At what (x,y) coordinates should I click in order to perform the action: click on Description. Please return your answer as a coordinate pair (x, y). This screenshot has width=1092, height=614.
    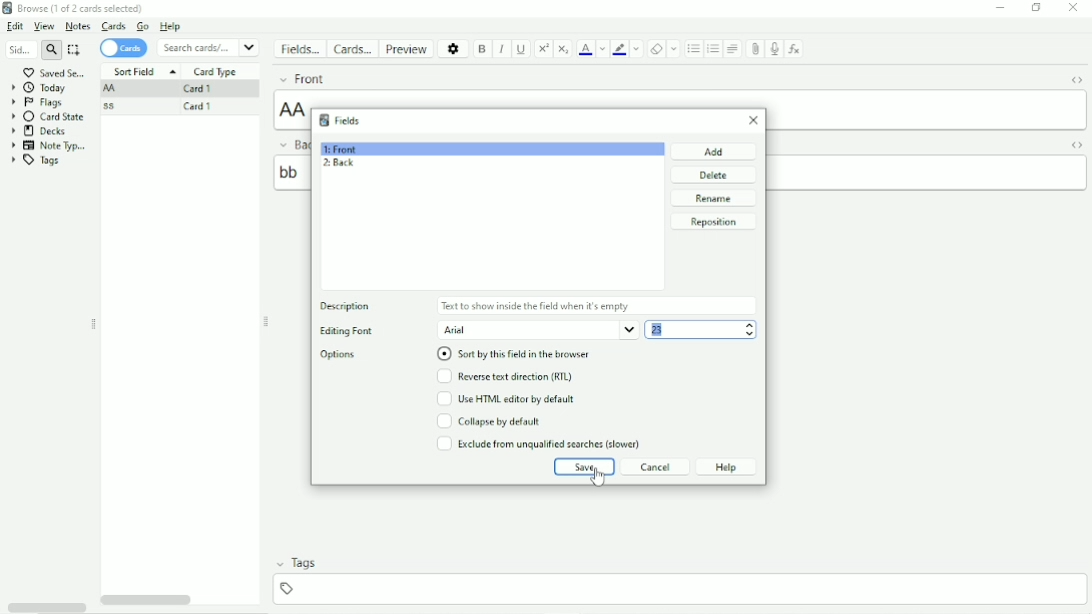
    Looking at the image, I should click on (344, 305).